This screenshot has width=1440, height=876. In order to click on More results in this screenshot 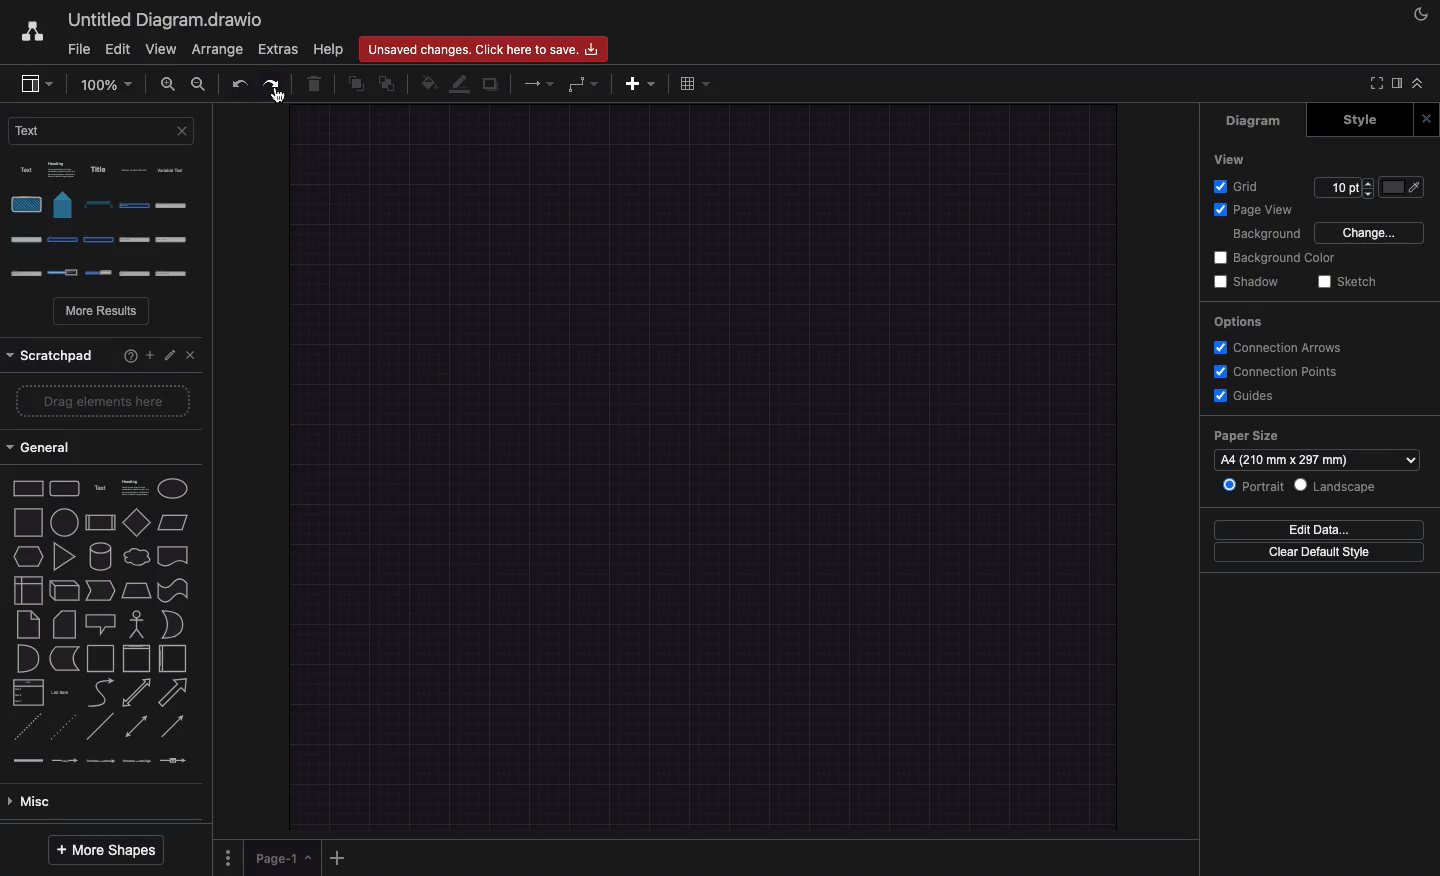, I will do `click(103, 313)`.